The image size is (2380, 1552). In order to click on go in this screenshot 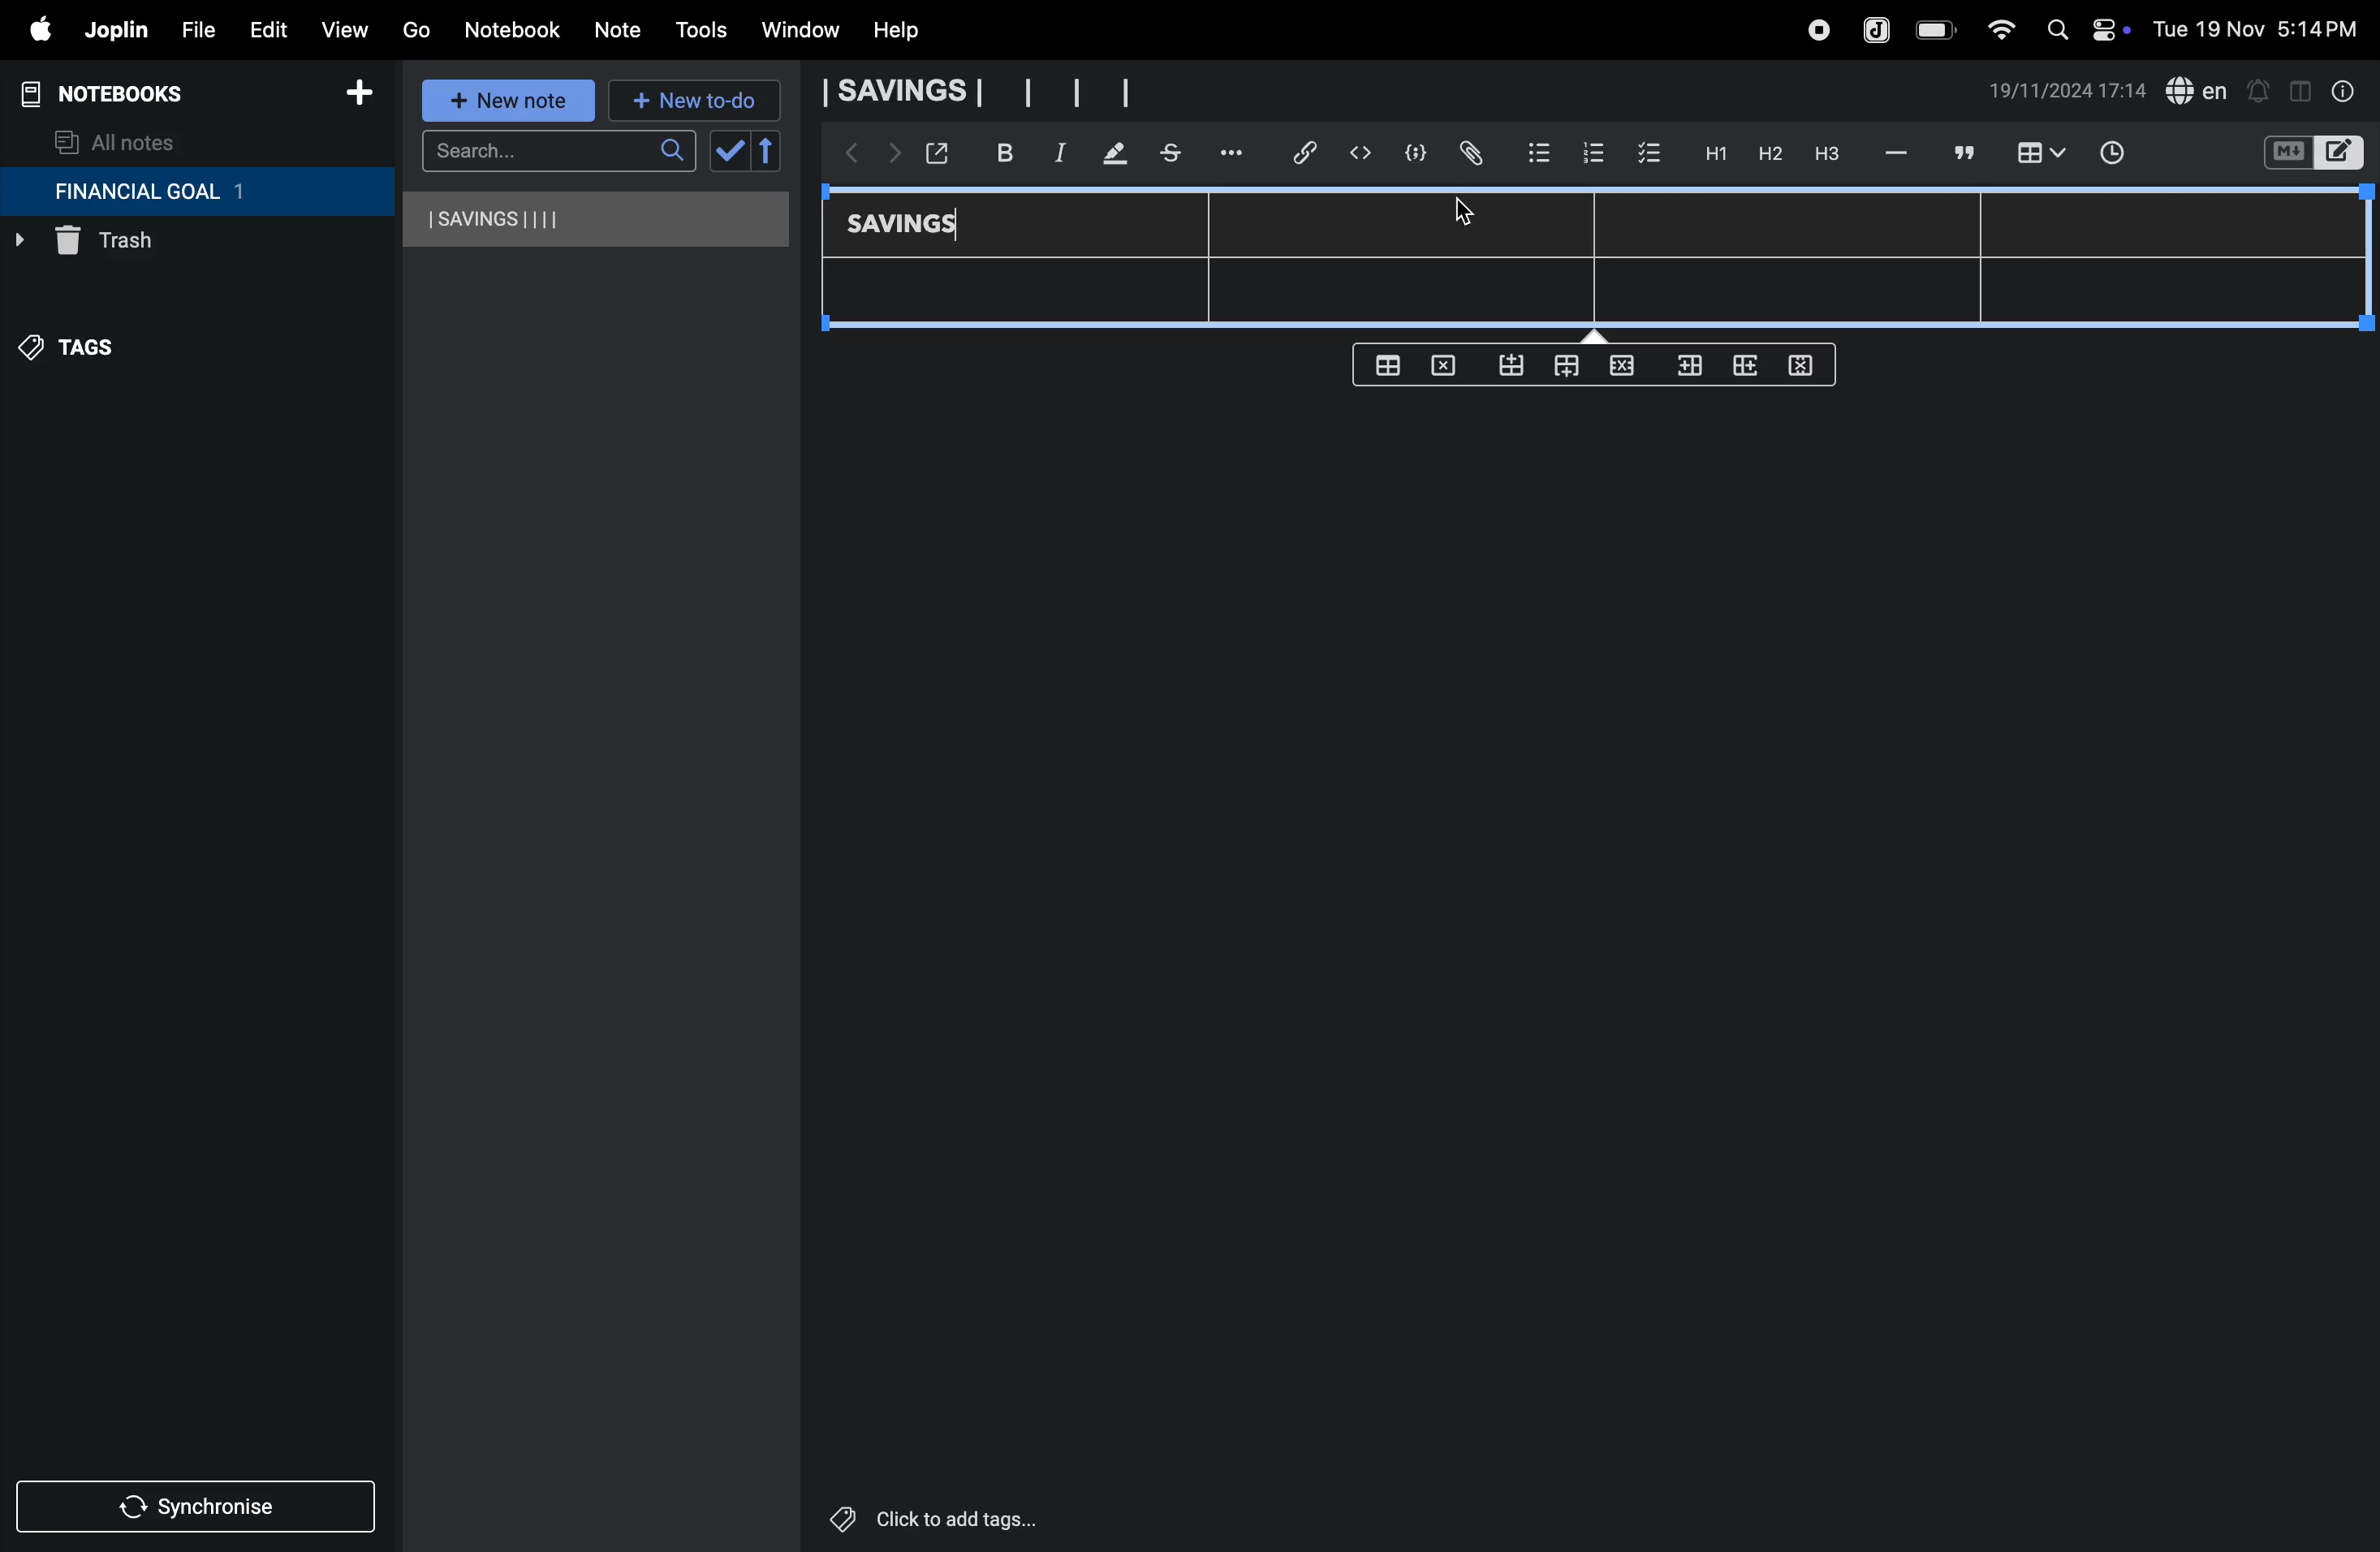, I will do `click(416, 27)`.